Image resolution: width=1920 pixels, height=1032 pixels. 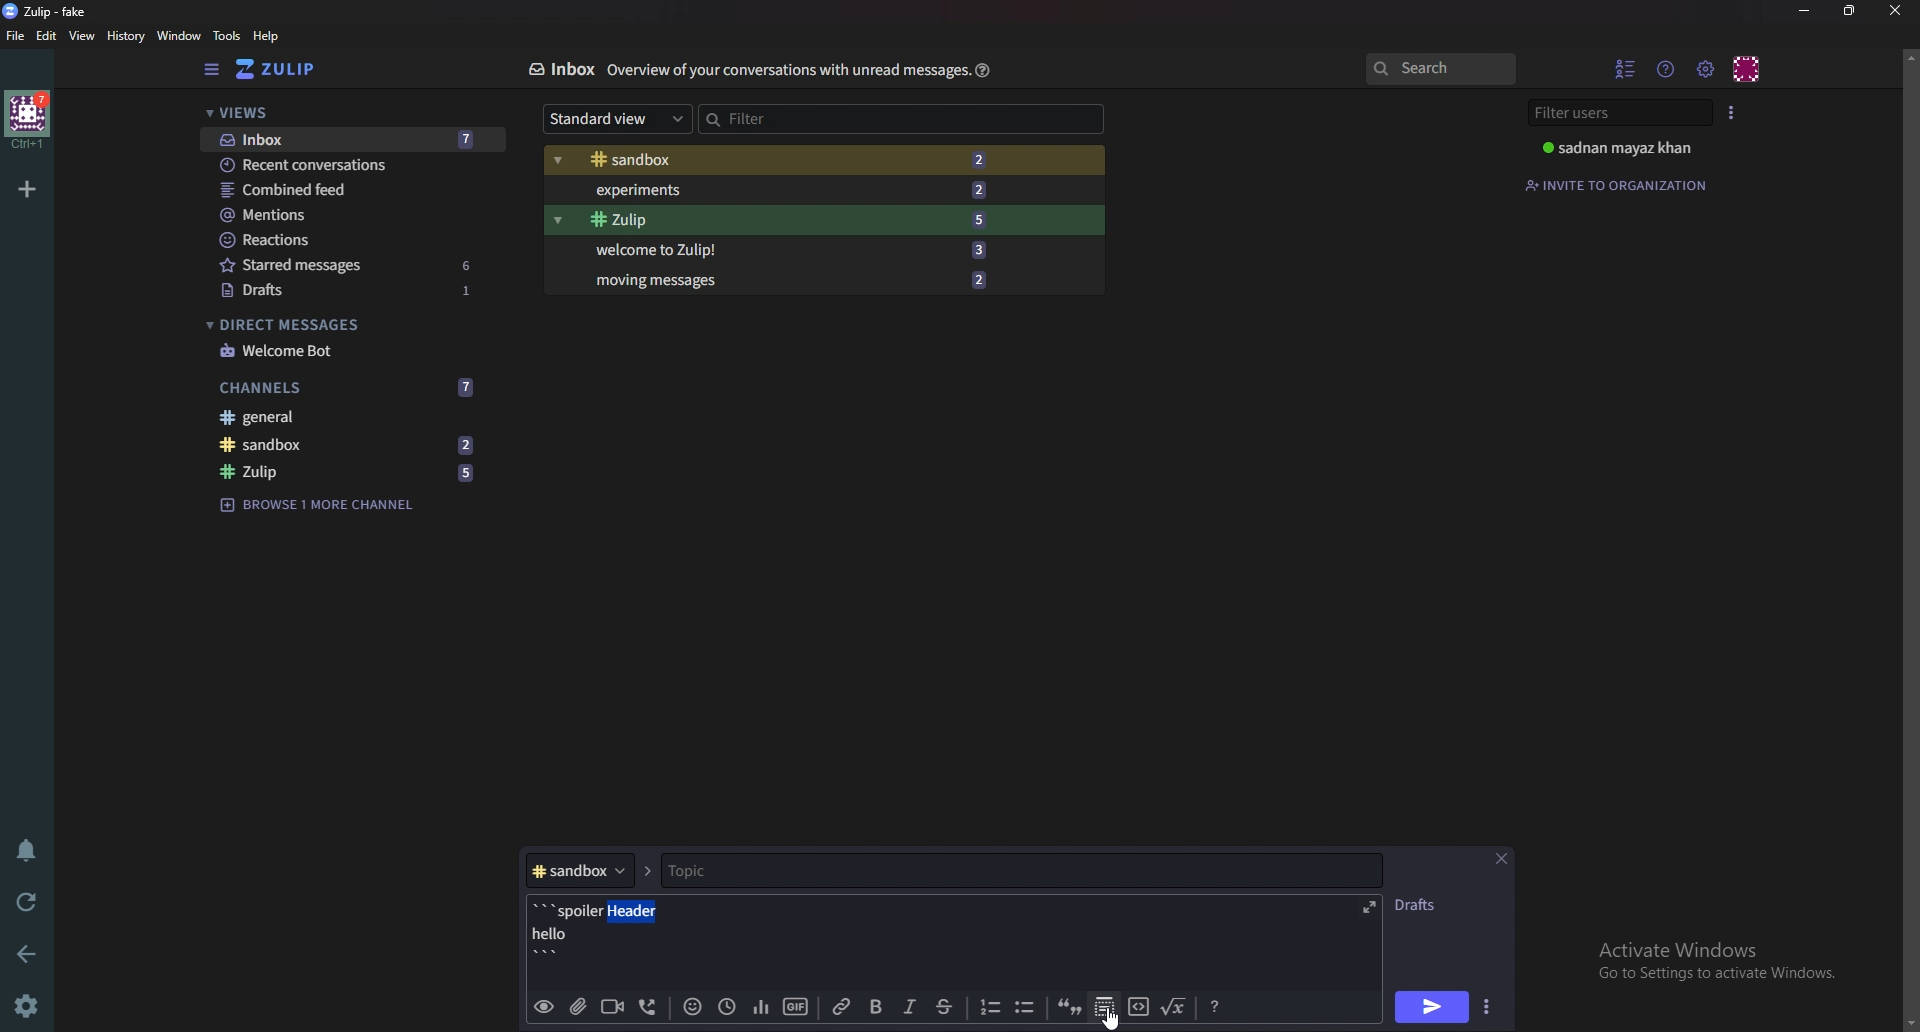 I want to click on send, so click(x=1434, y=1005).